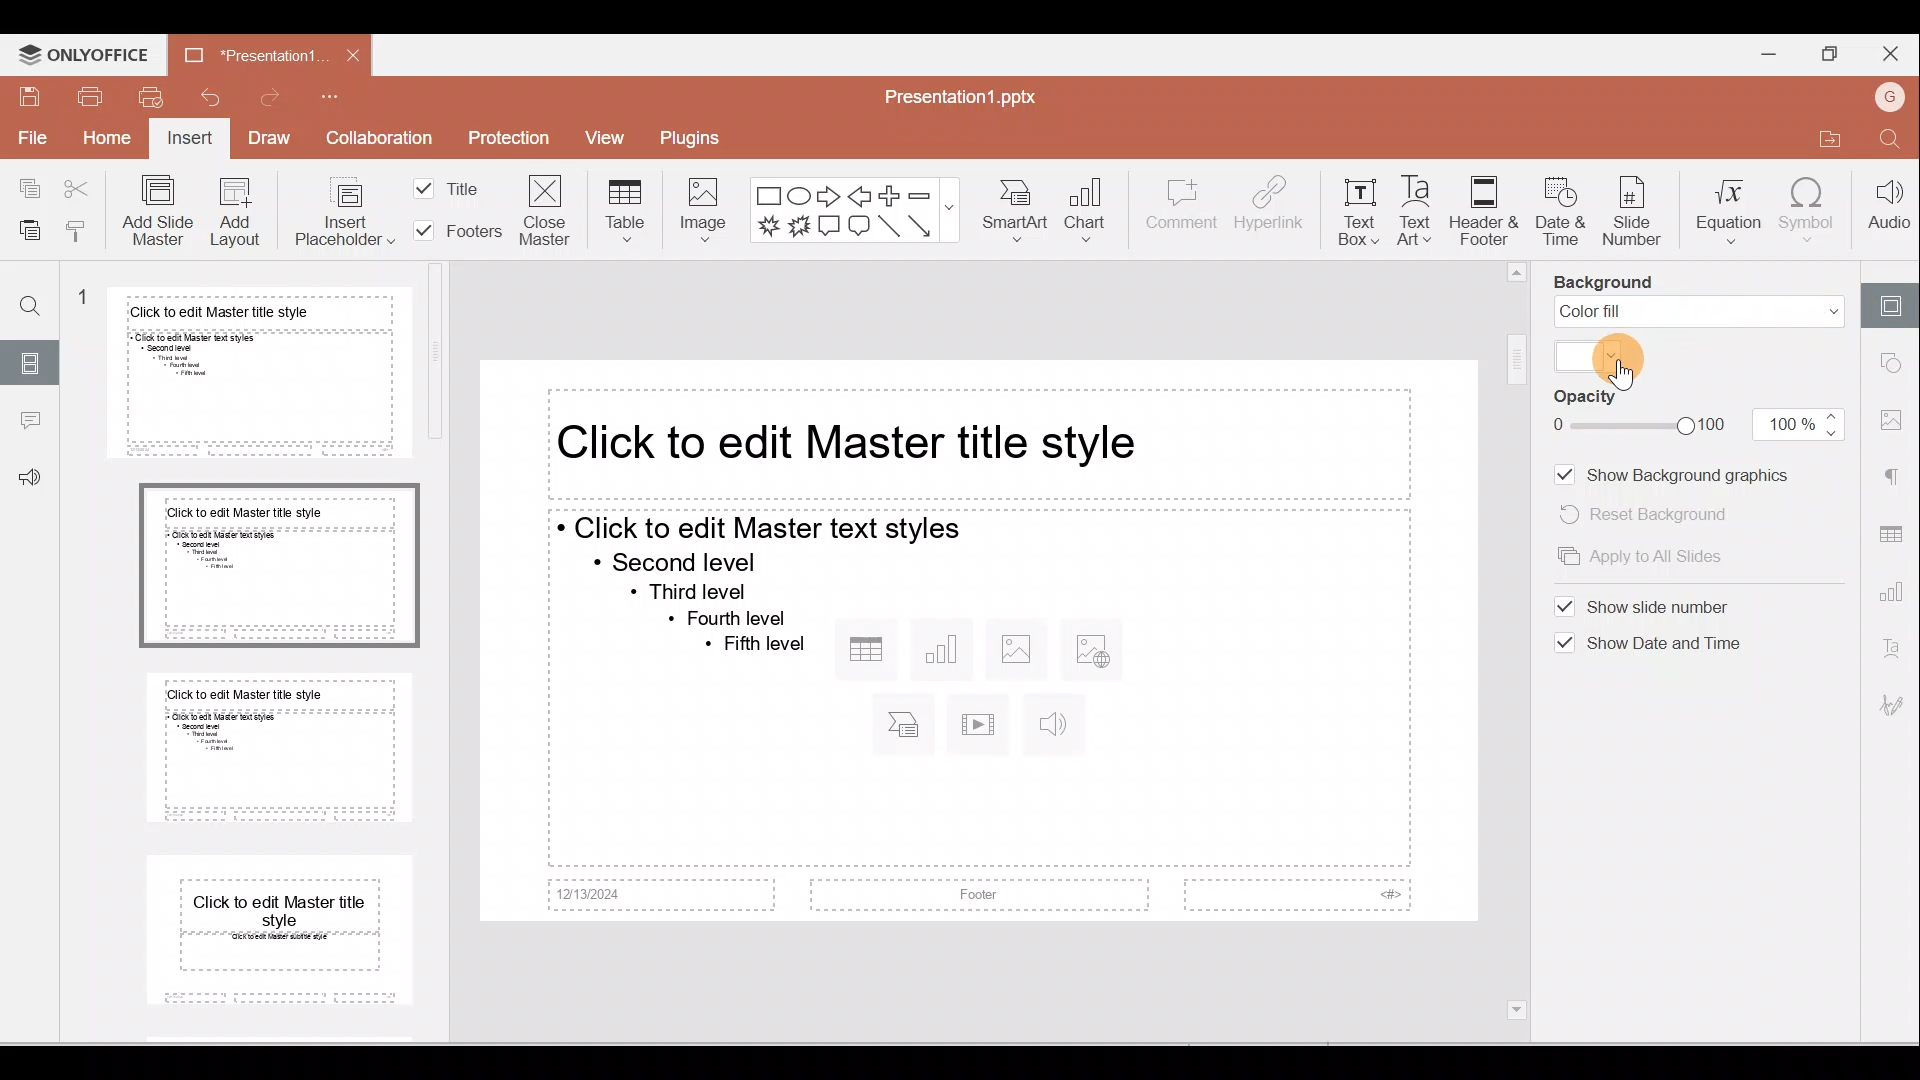 This screenshot has height=1080, width=1920. What do you see at coordinates (1897, 365) in the screenshot?
I see `Shape settings` at bounding box center [1897, 365].